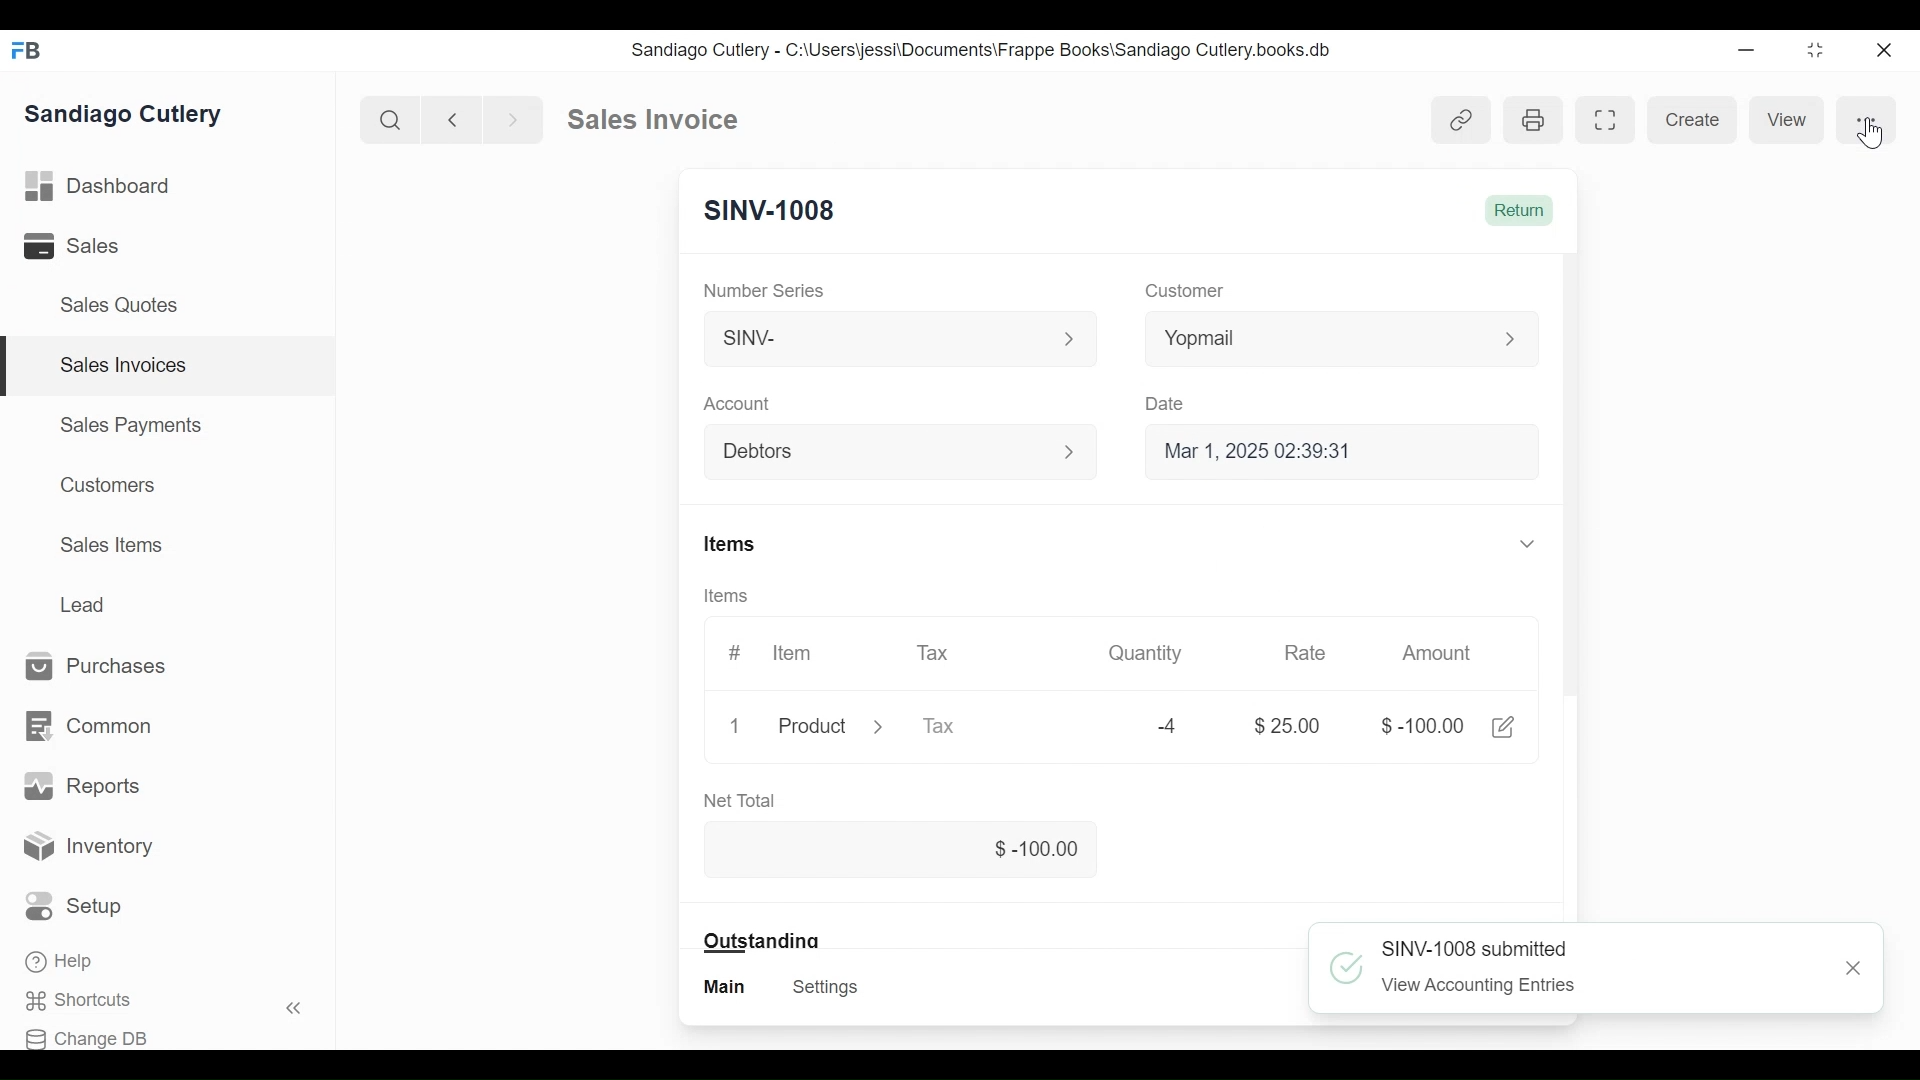 This screenshot has width=1920, height=1080. Describe the element at coordinates (1337, 450) in the screenshot. I see ` Mar 1, 2025 02:39:31` at that location.